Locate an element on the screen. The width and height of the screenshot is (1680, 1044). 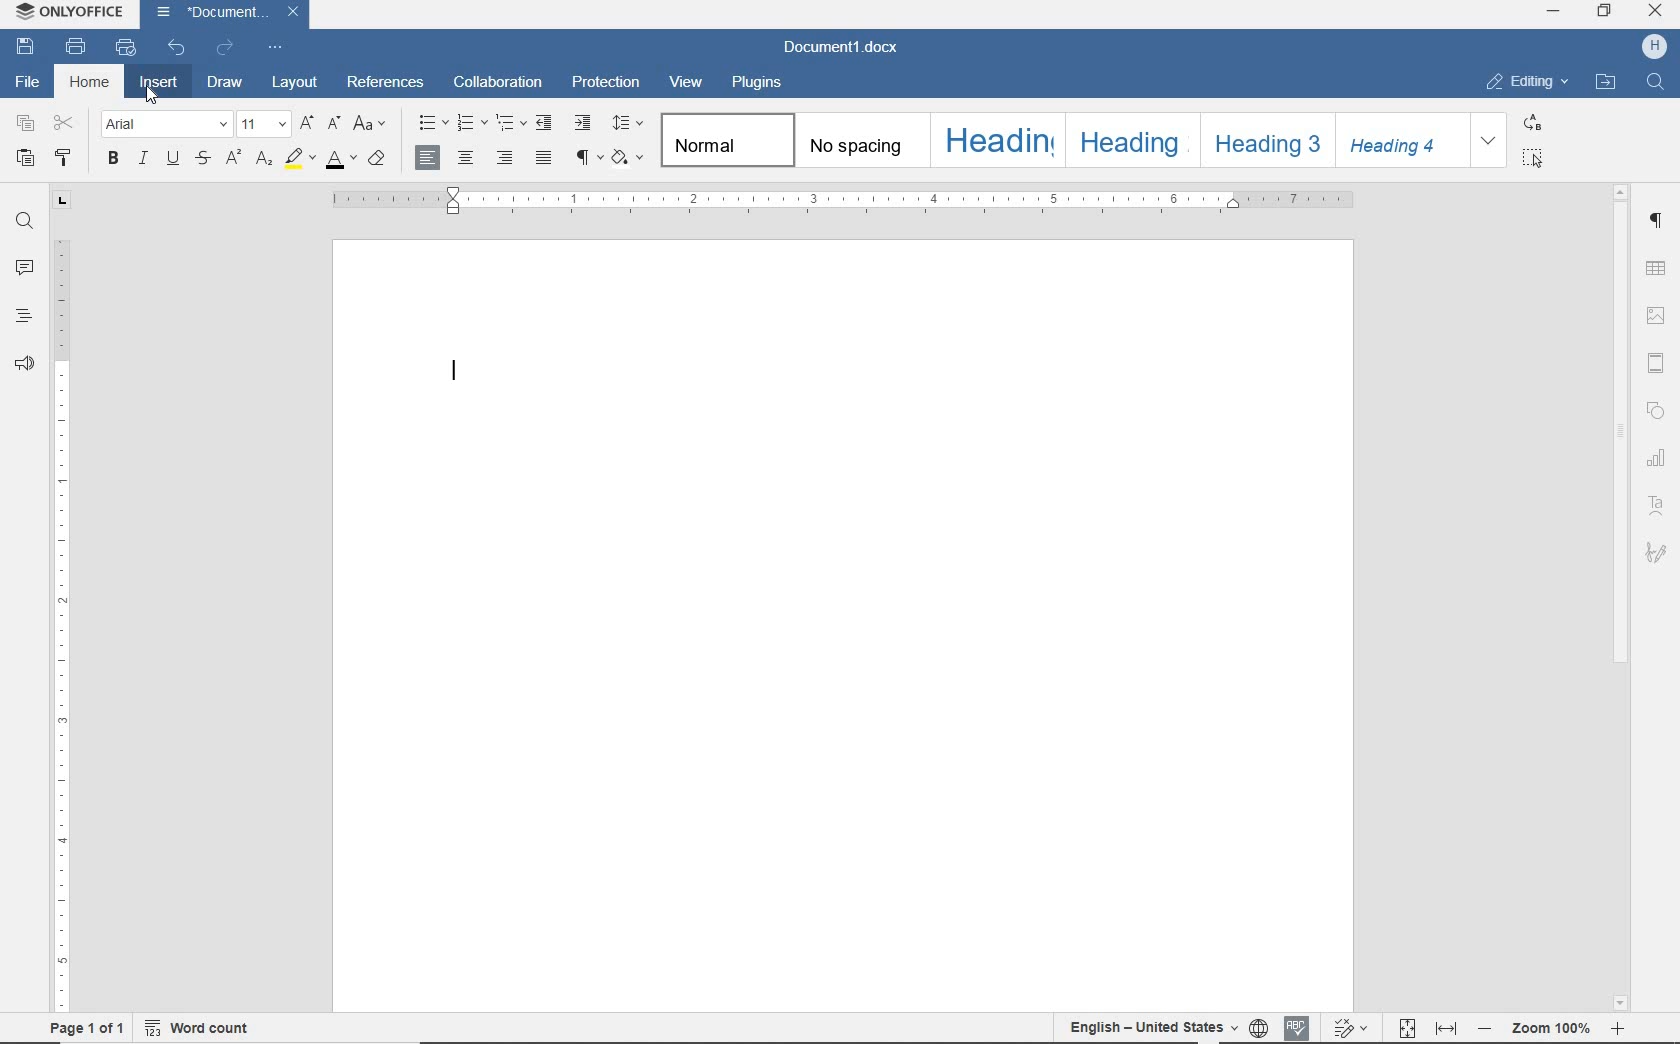
select all is located at coordinates (1537, 158).